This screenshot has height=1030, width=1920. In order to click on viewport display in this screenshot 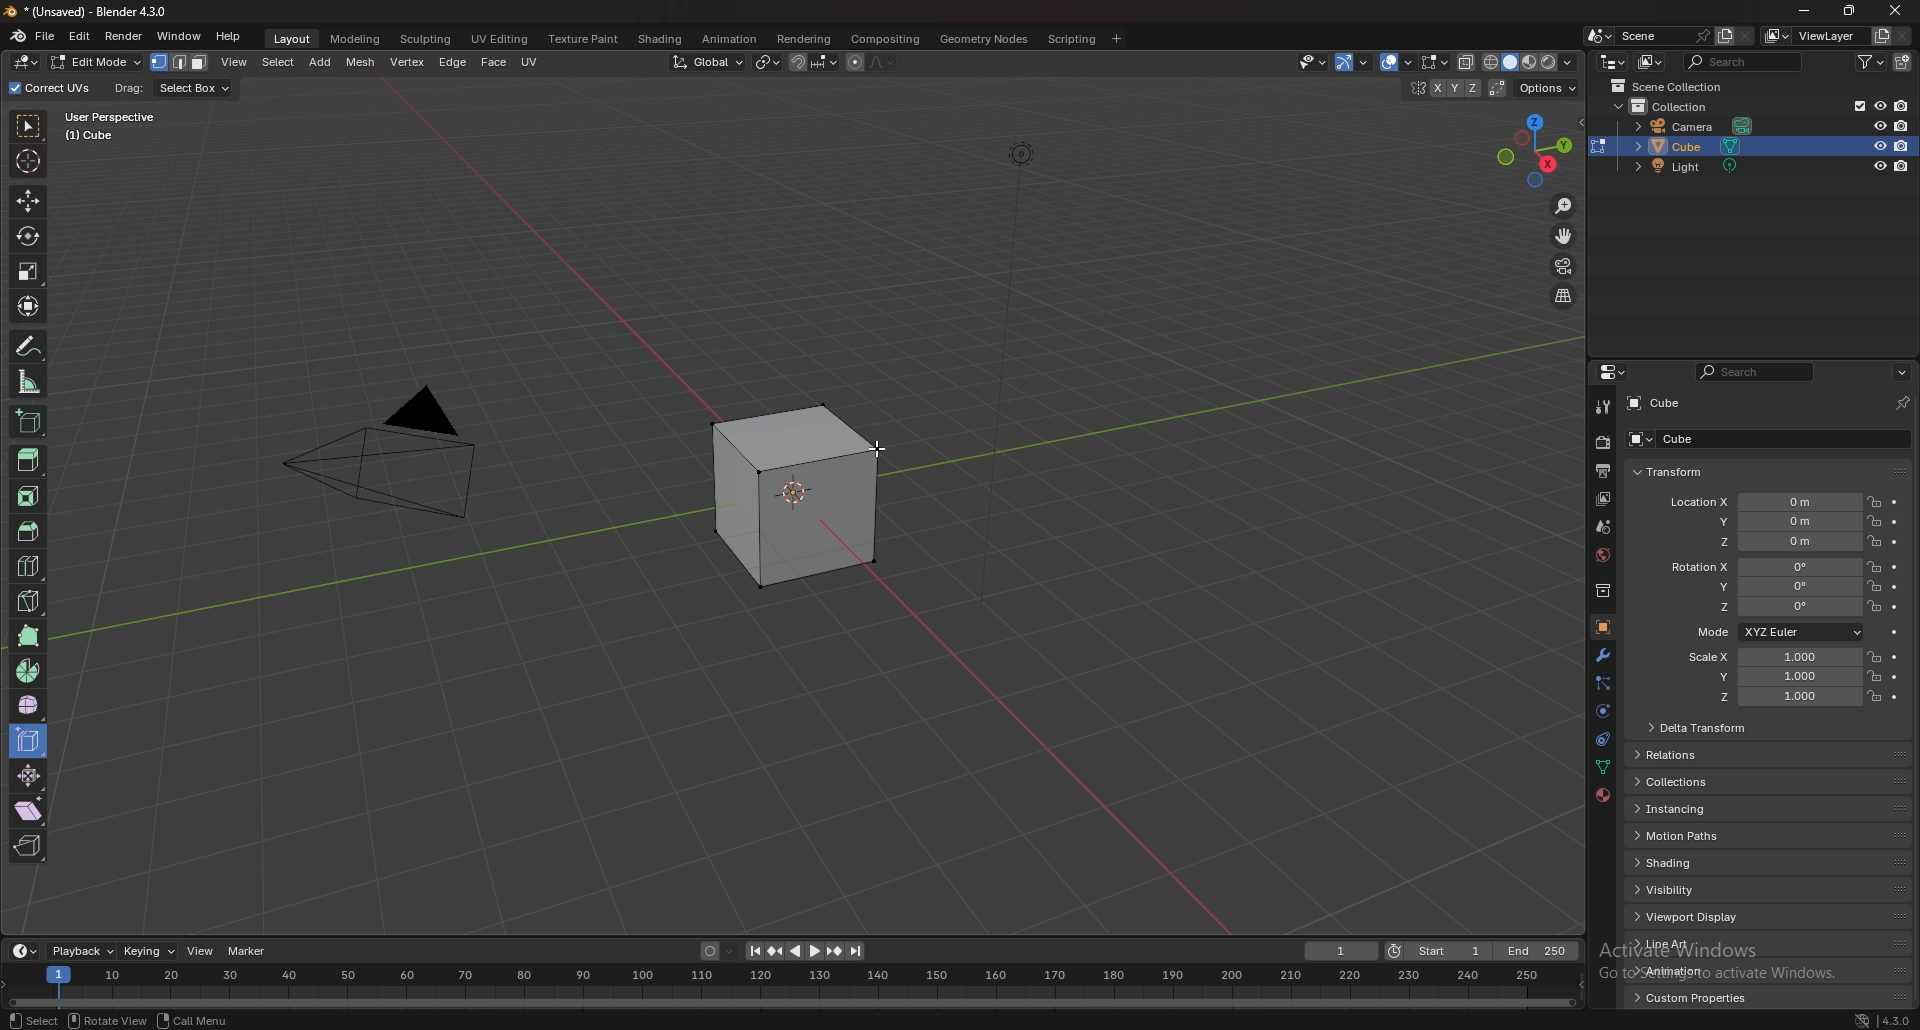, I will do `click(1696, 917)`.